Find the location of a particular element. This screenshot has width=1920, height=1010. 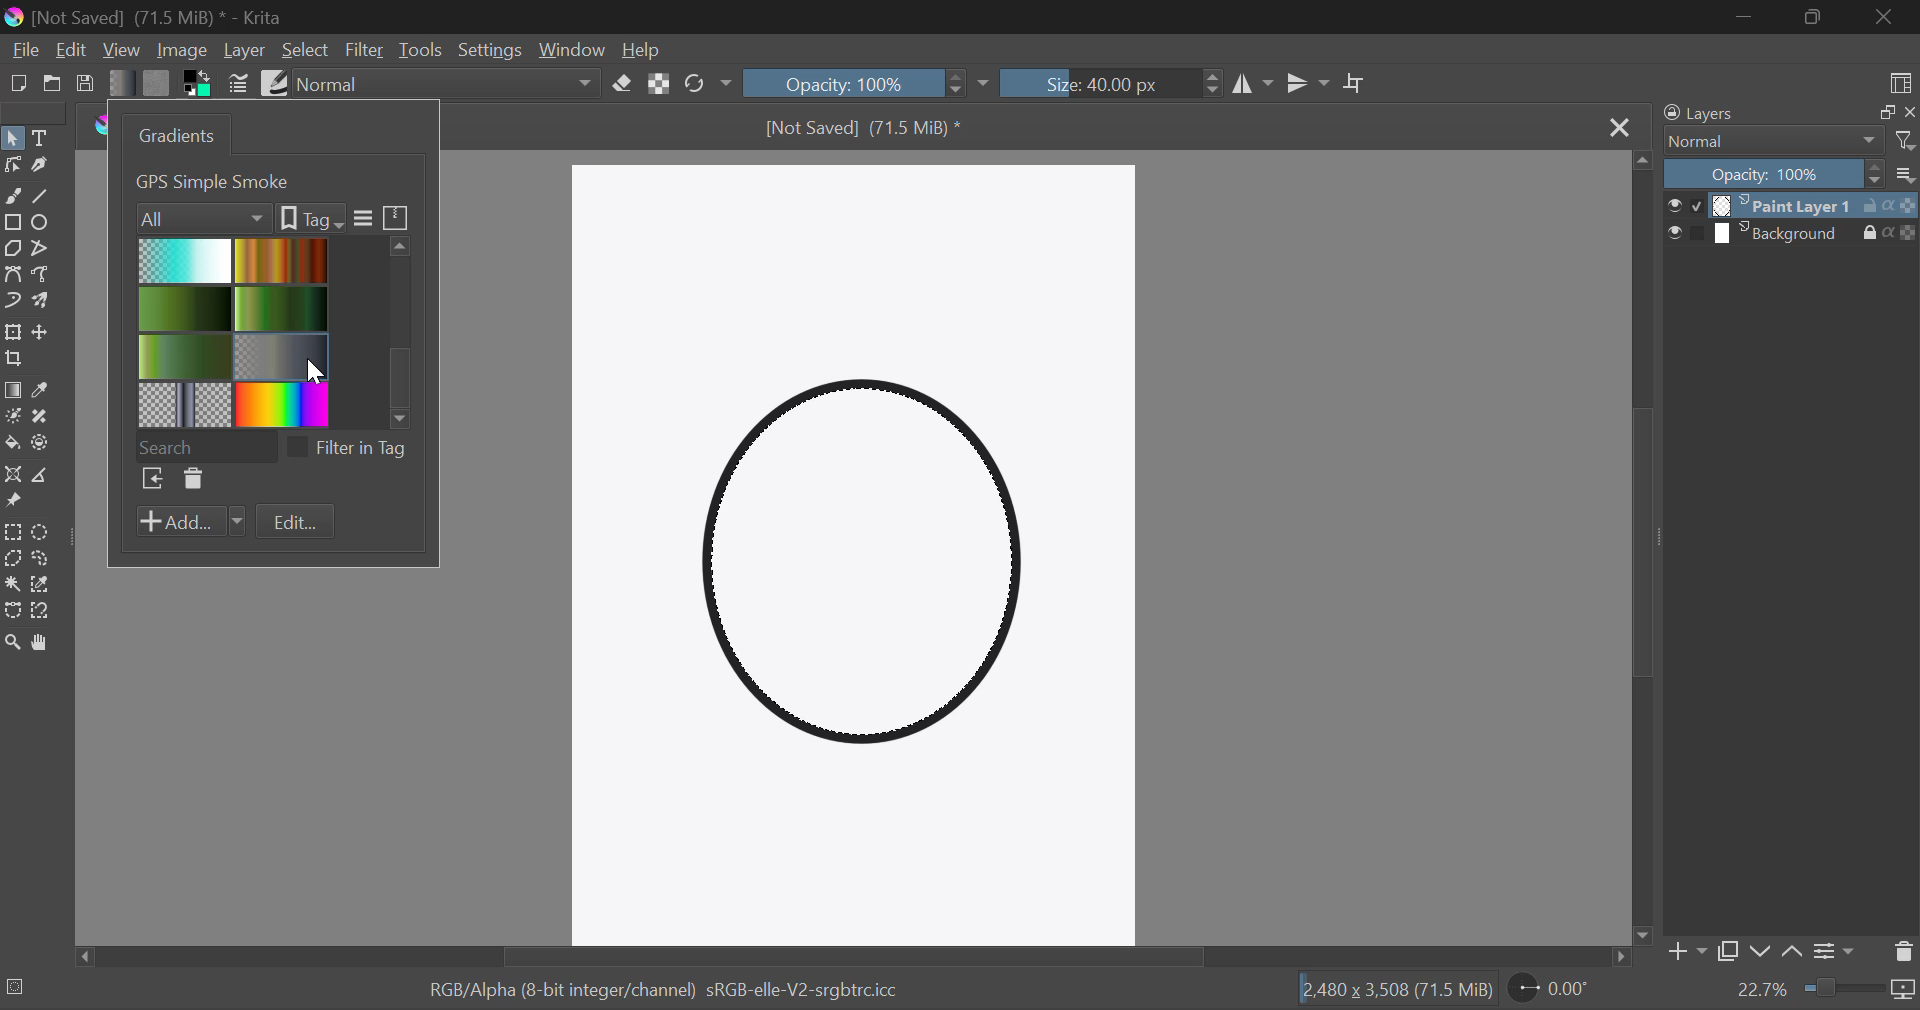

1. Foreground to Transparent is located at coordinates (256, 183).